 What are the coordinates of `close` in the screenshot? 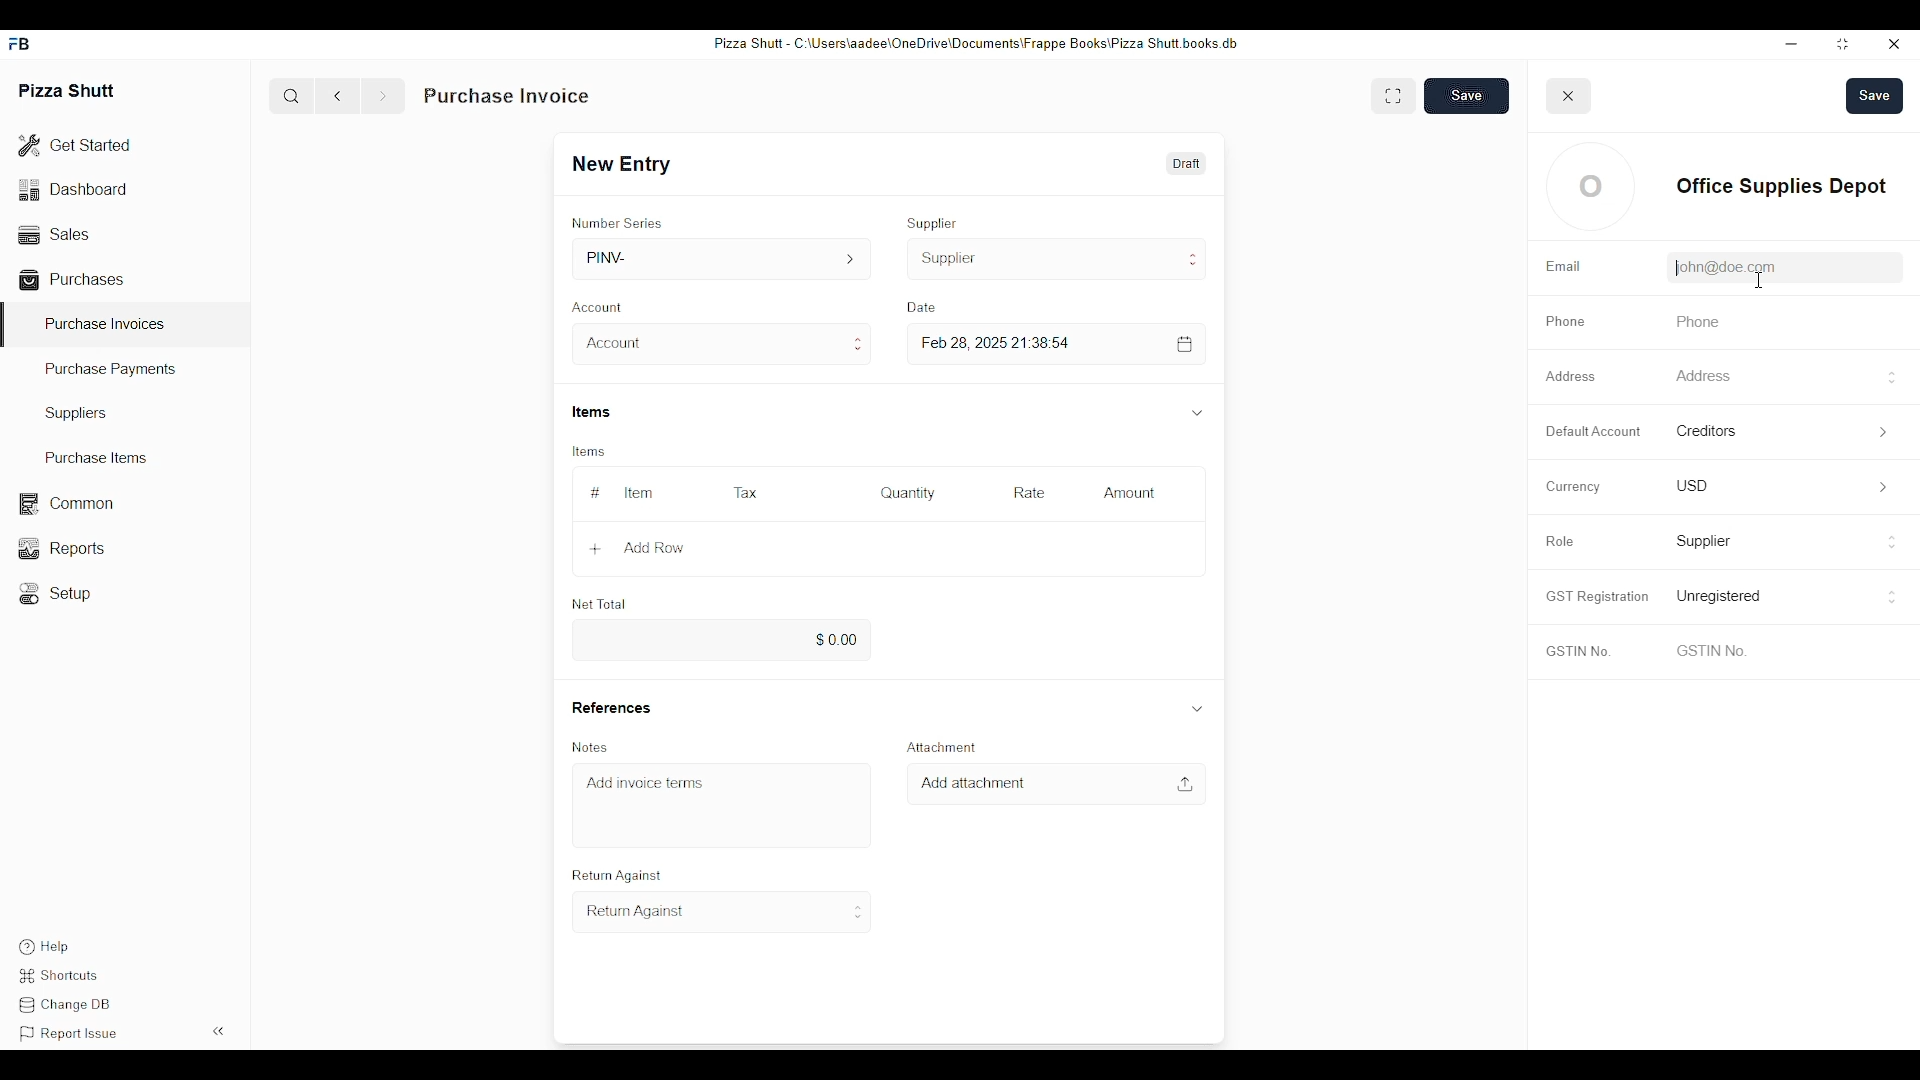 It's located at (1895, 45).